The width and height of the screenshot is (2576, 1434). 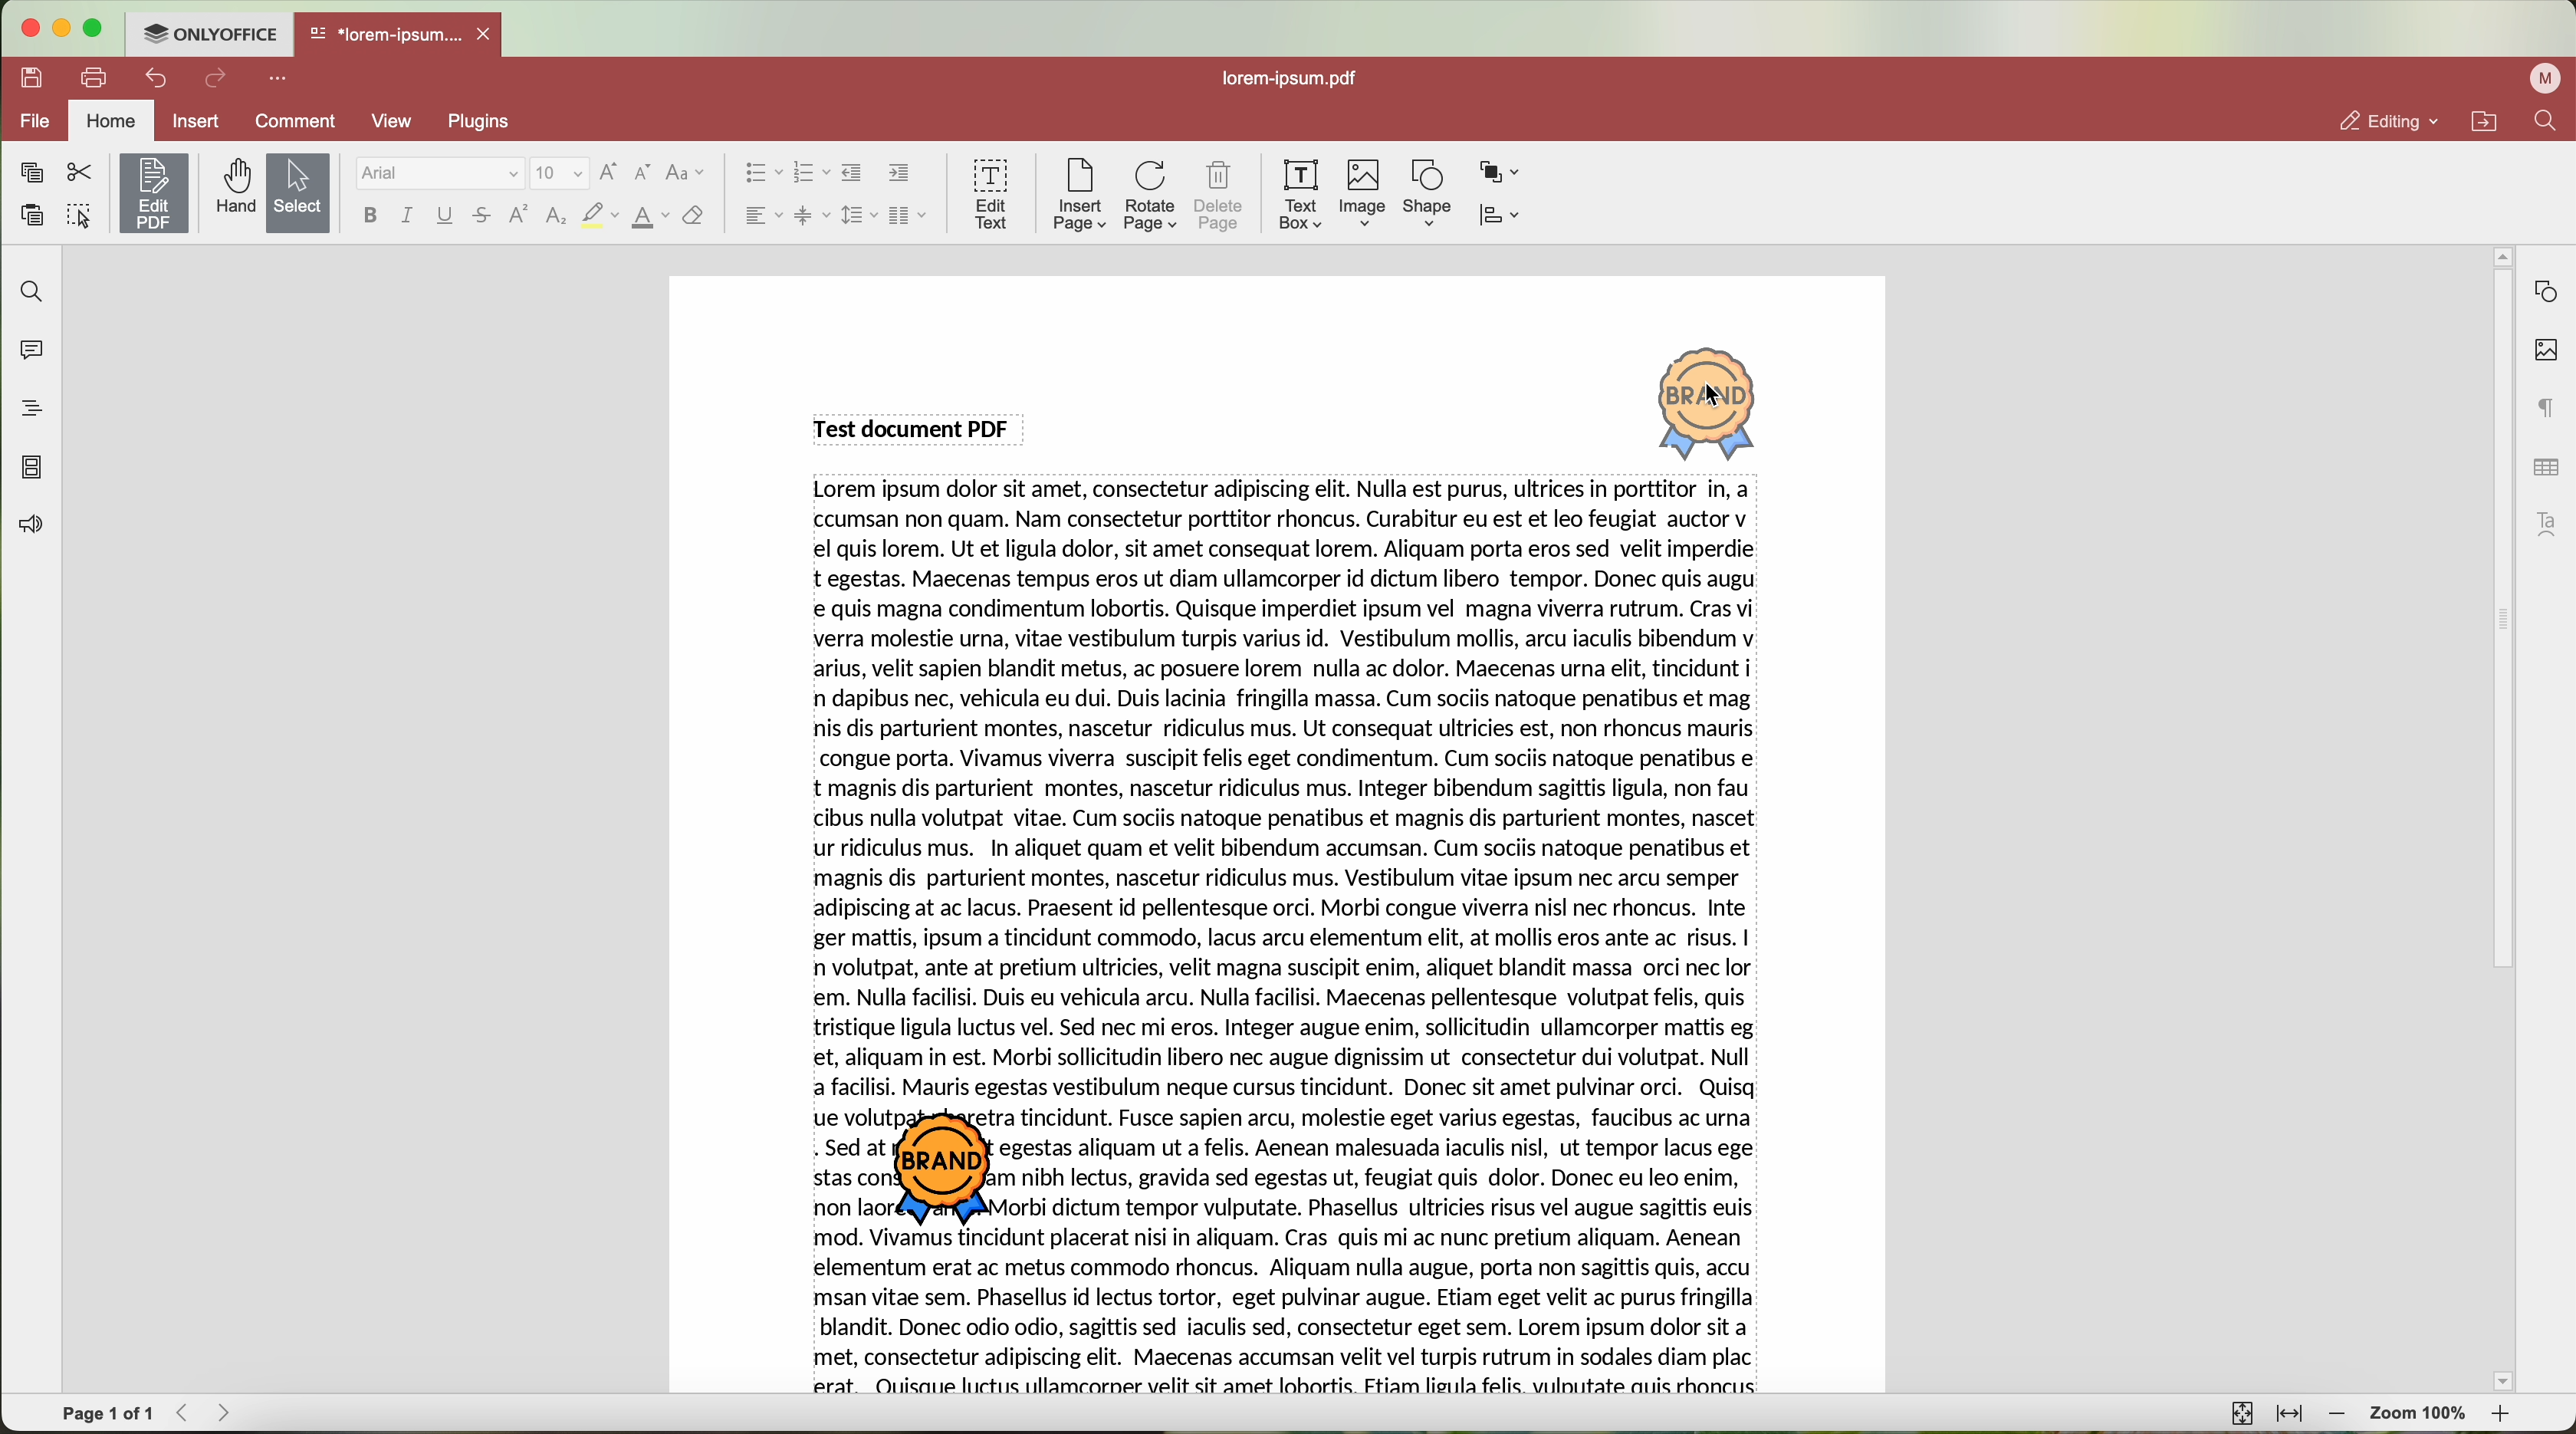 I want to click on shape settings, so click(x=2545, y=292).